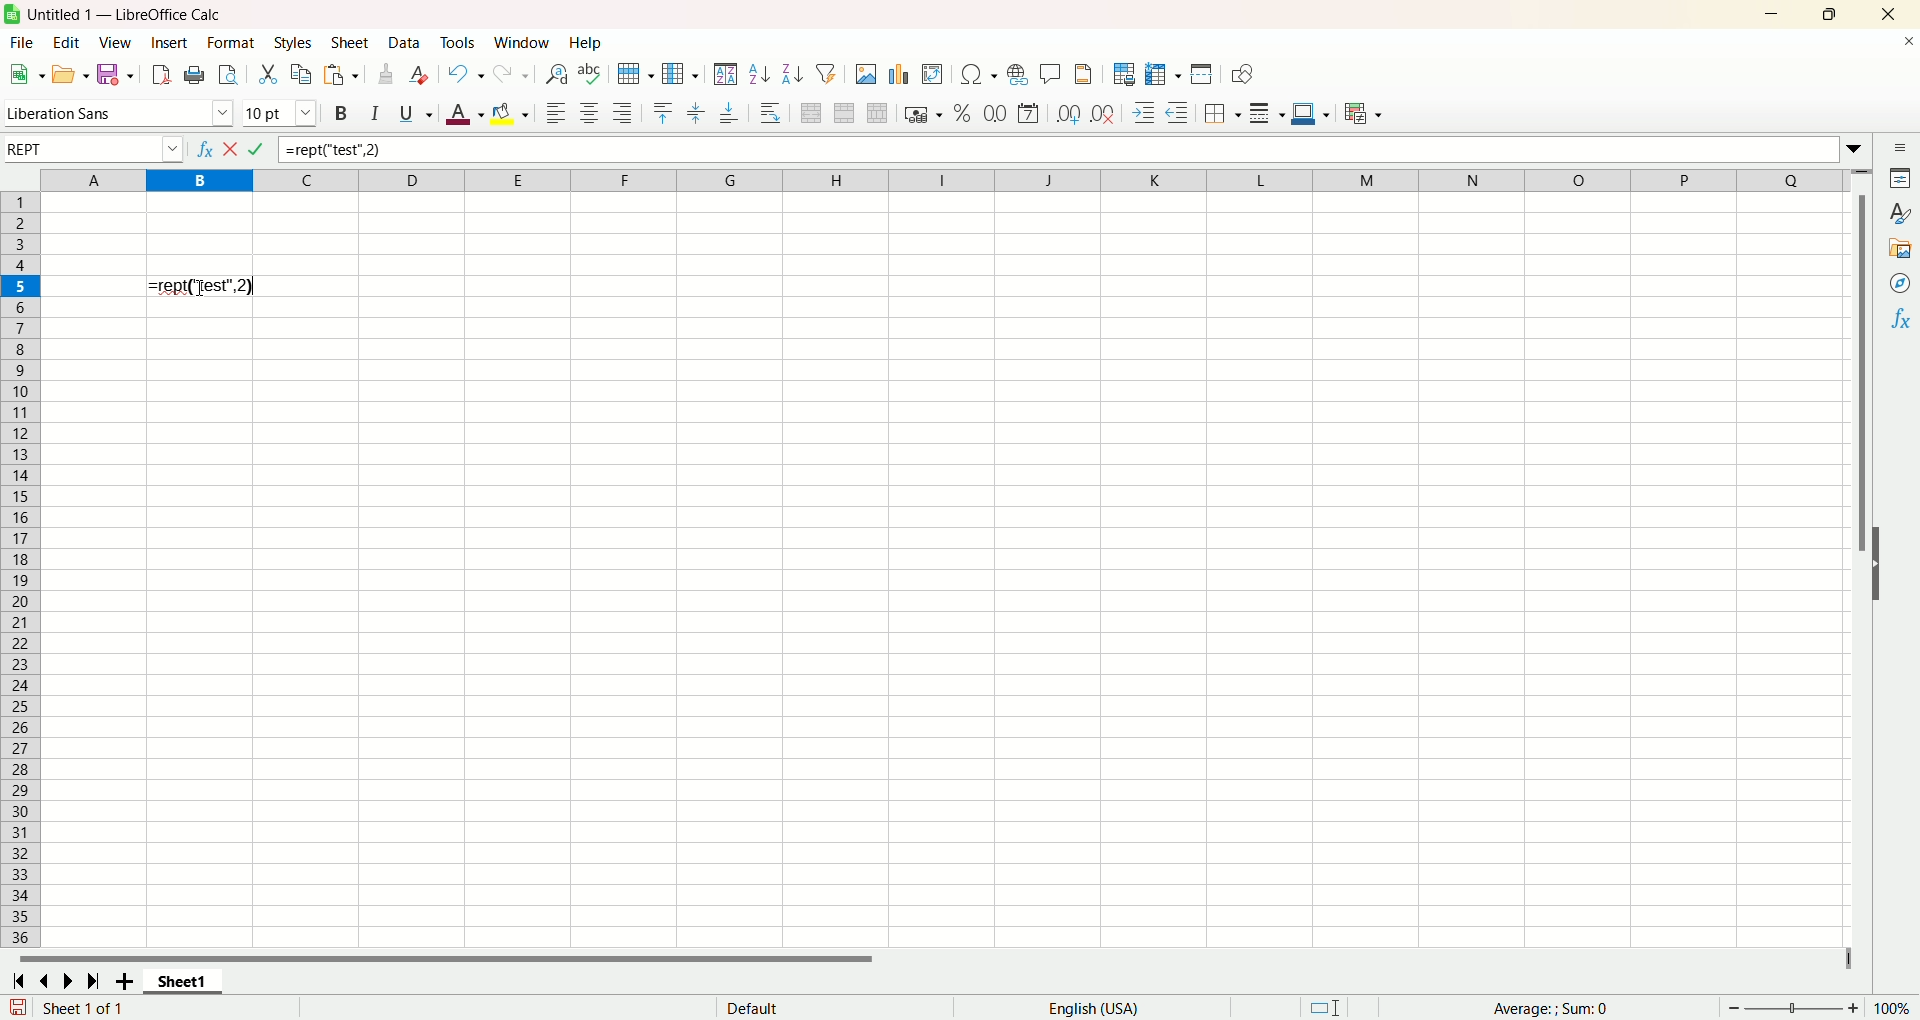 The width and height of the screenshot is (1920, 1020). Describe the element at coordinates (1087, 74) in the screenshot. I see `headers and footers` at that location.